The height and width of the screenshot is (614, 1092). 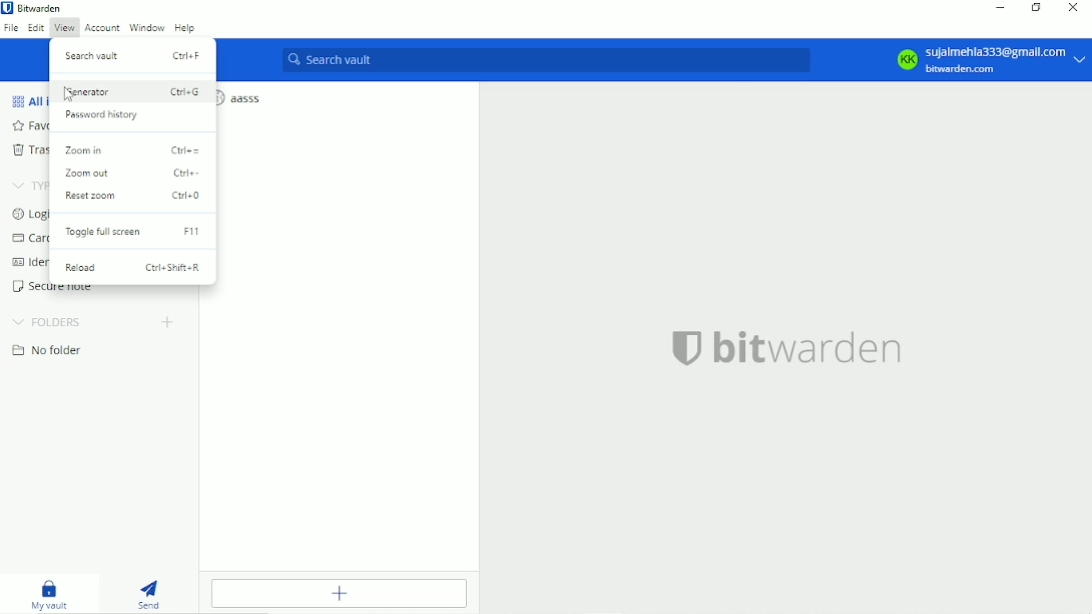 I want to click on Generator, so click(x=133, y=91).